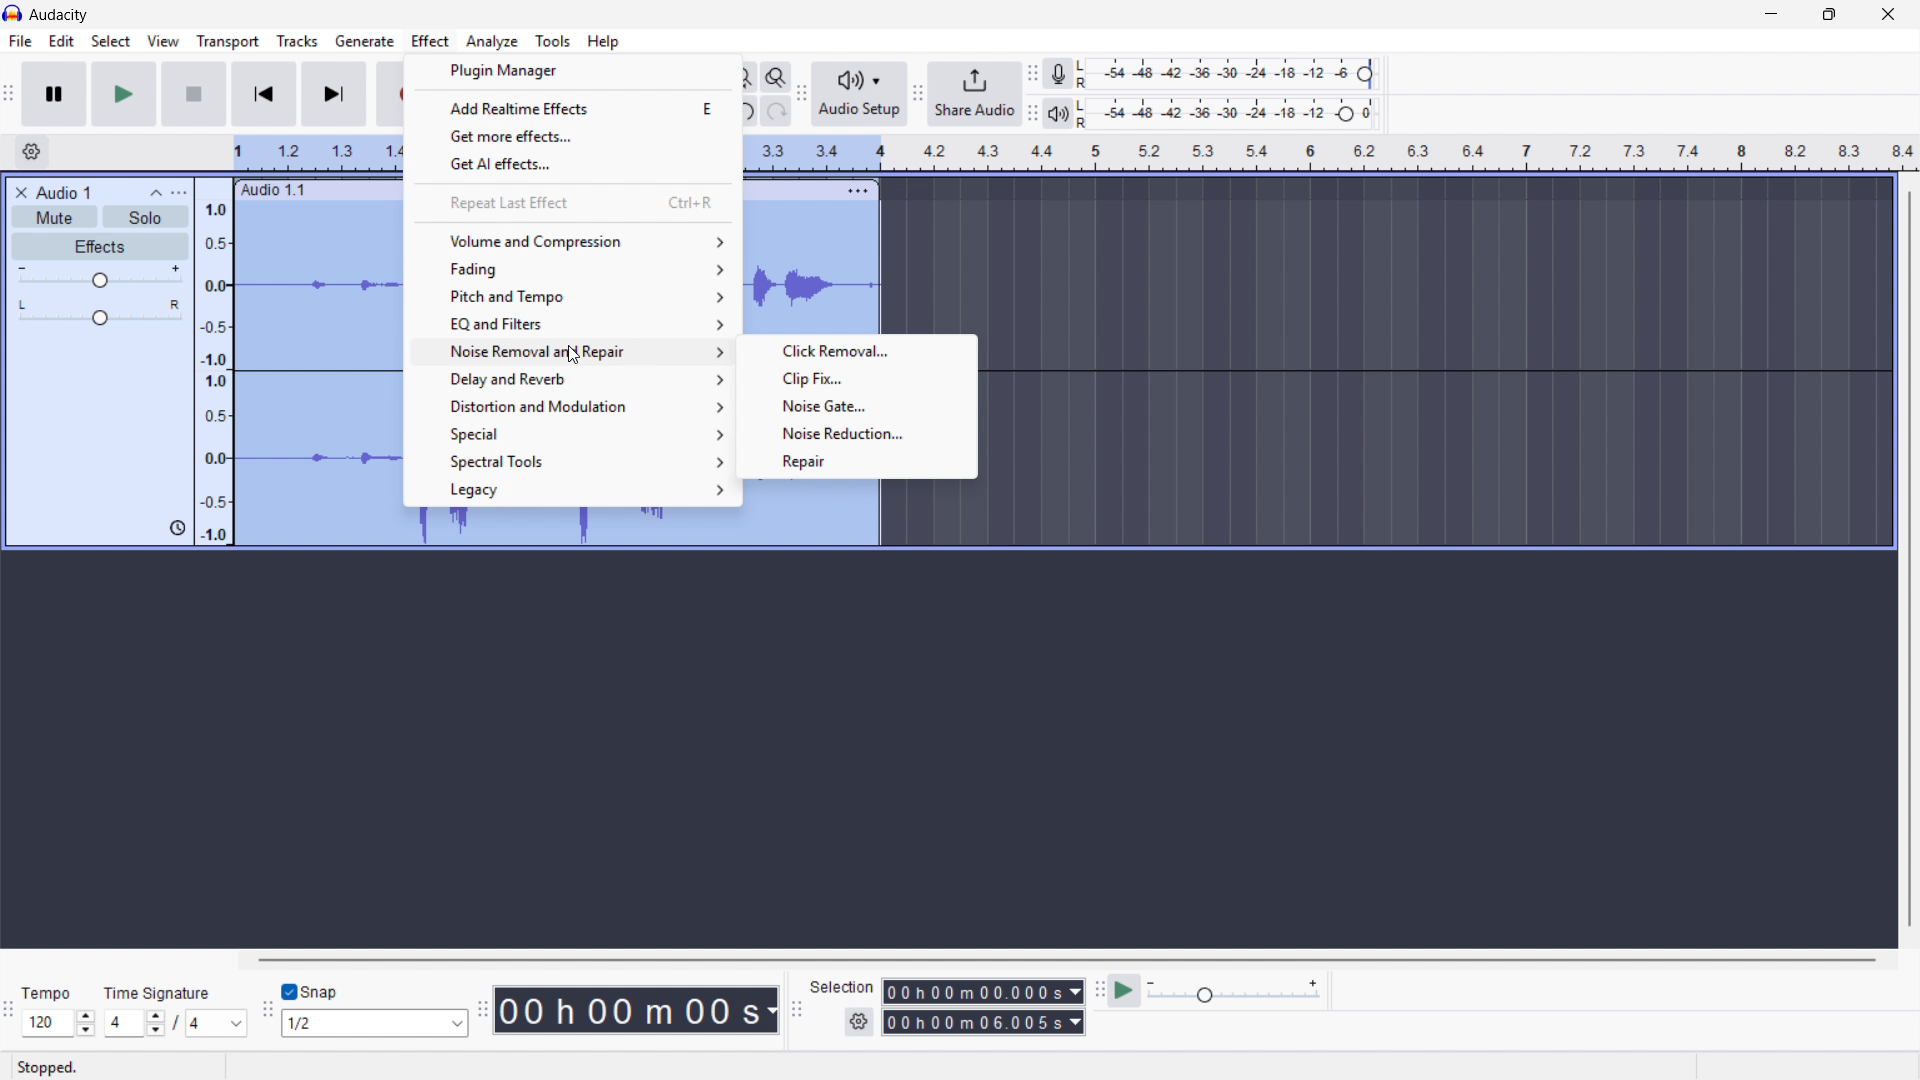 The width and height of the screenshot is (1920, 1080). What do you see at coordinates (1064, 960) in the screenshot?
I see `Horizontal scroll bar` at bounding box center [1064, 960].